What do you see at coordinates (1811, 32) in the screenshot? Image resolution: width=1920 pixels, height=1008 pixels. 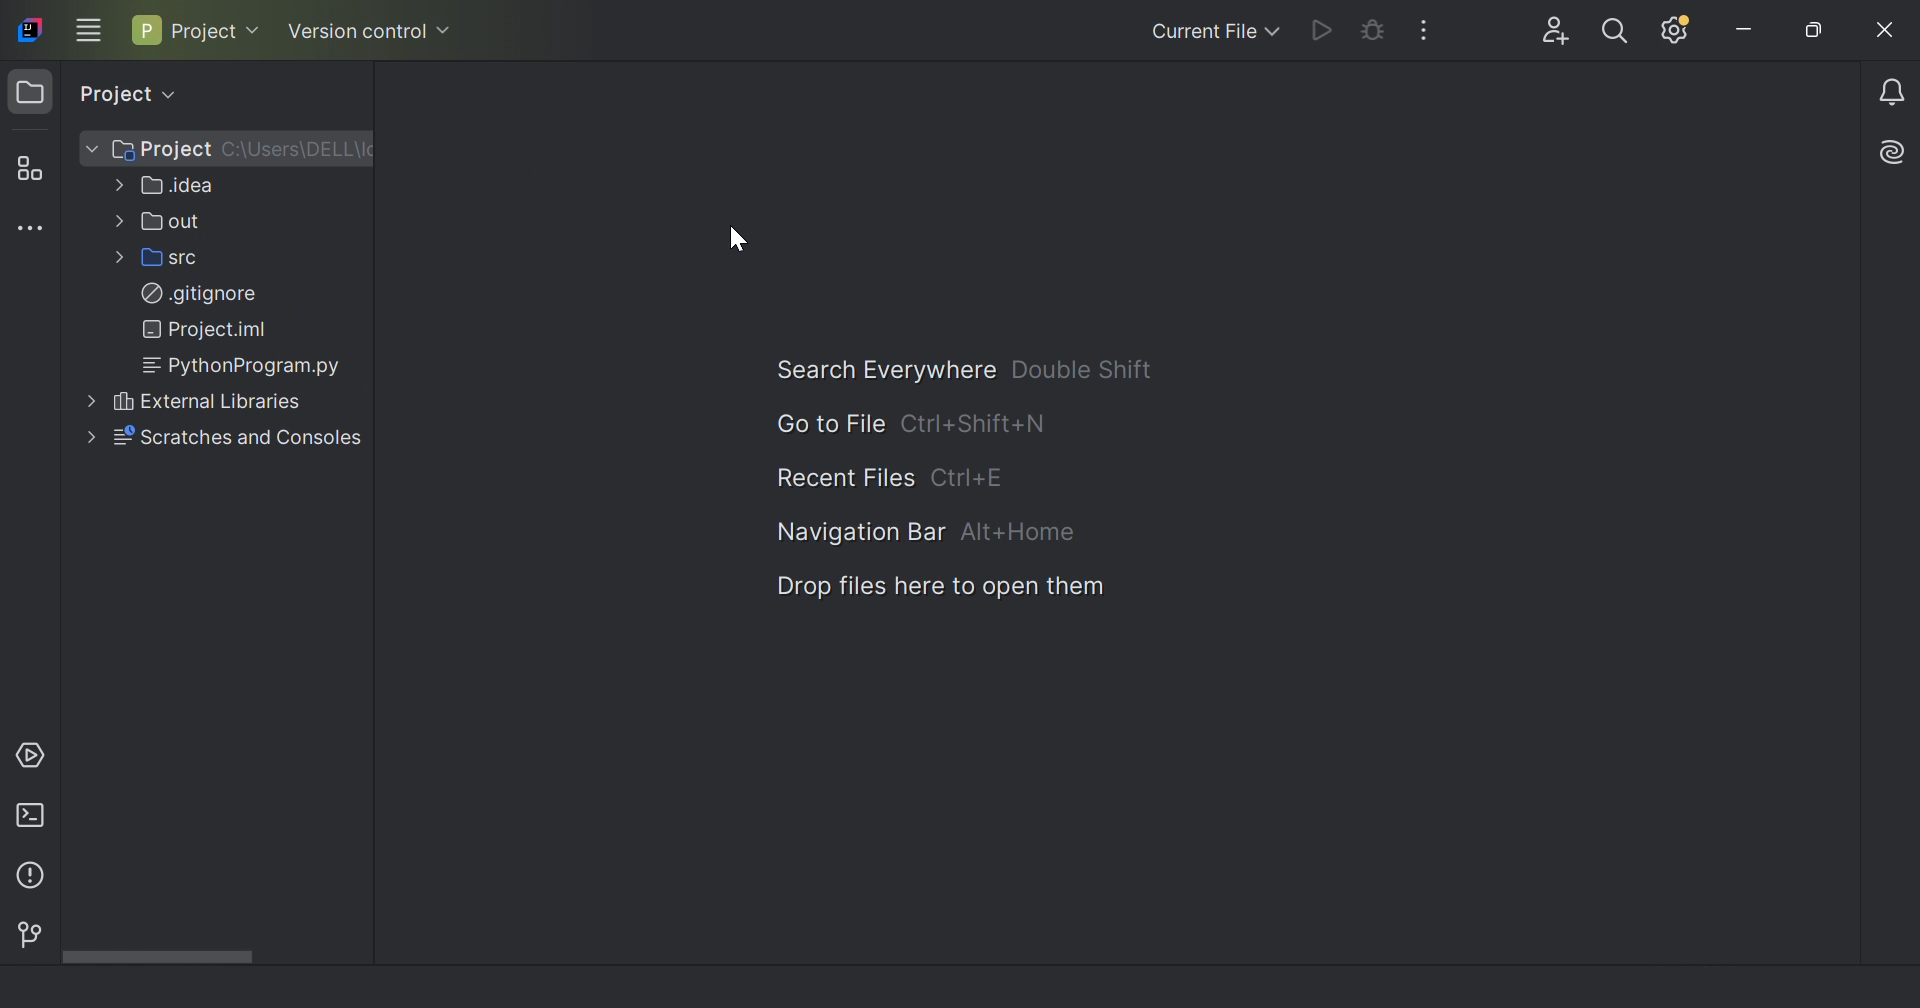 I see `Restore down` at bounding box center [1811, 32].